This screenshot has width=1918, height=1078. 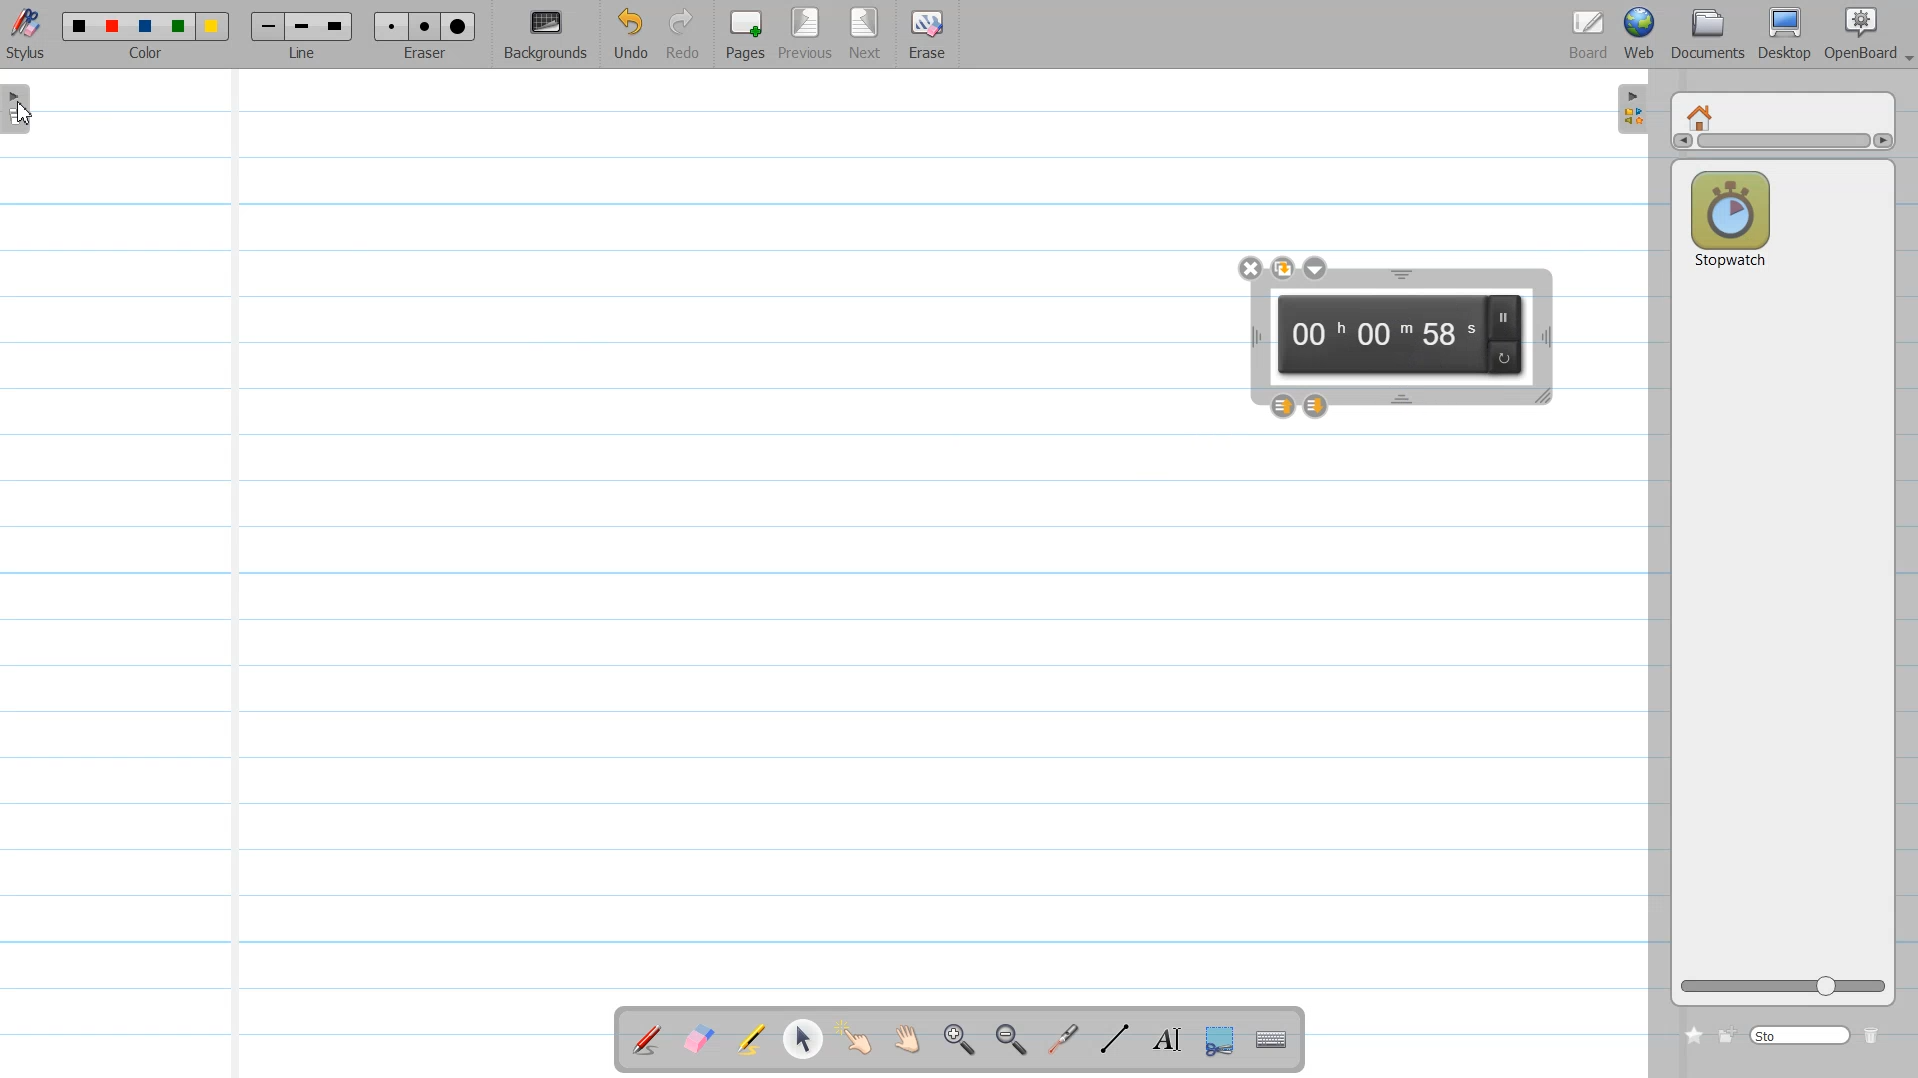 I want to click on Scroll Page, so click(x=910, y=1040).